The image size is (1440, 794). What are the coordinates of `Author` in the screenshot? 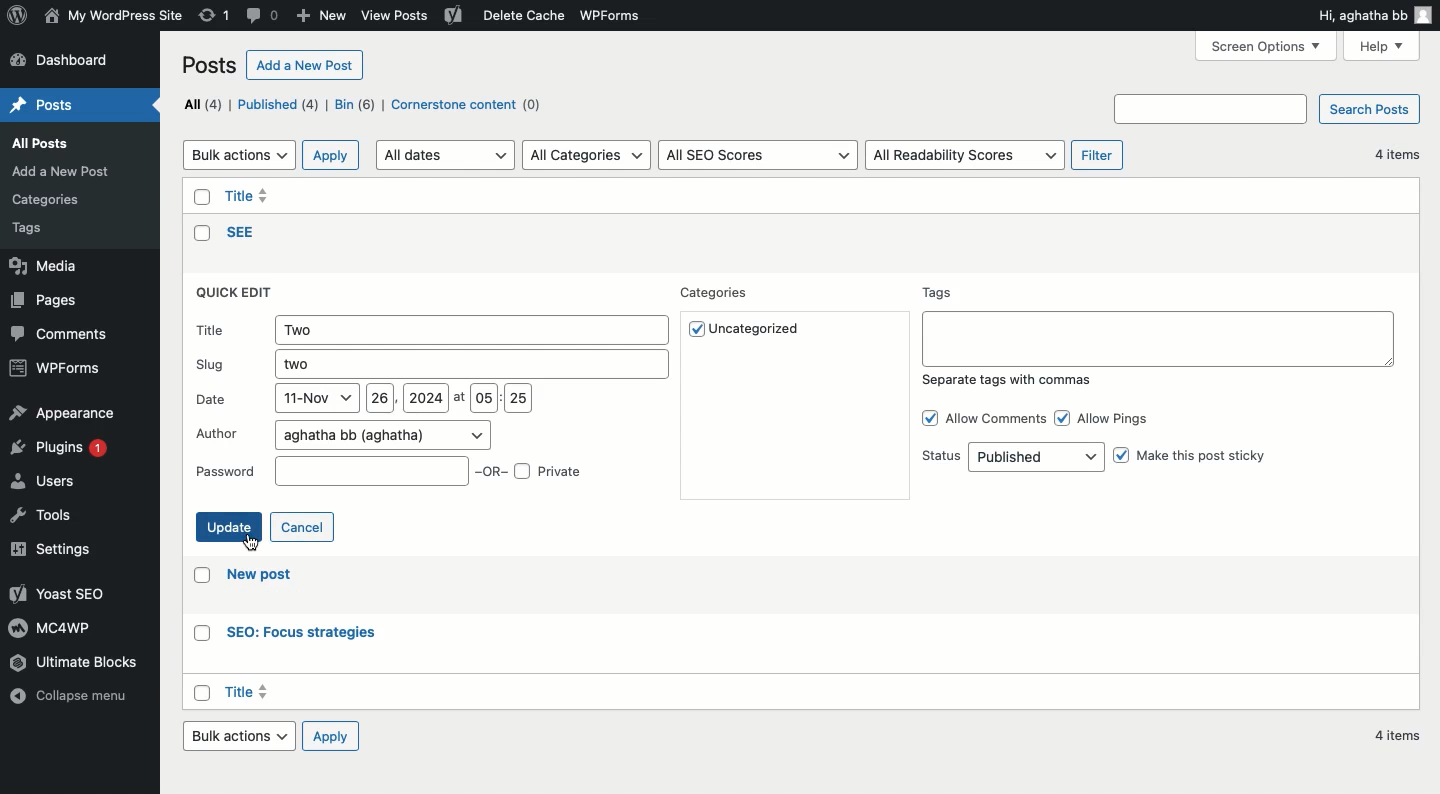 It's located at (343, 434).